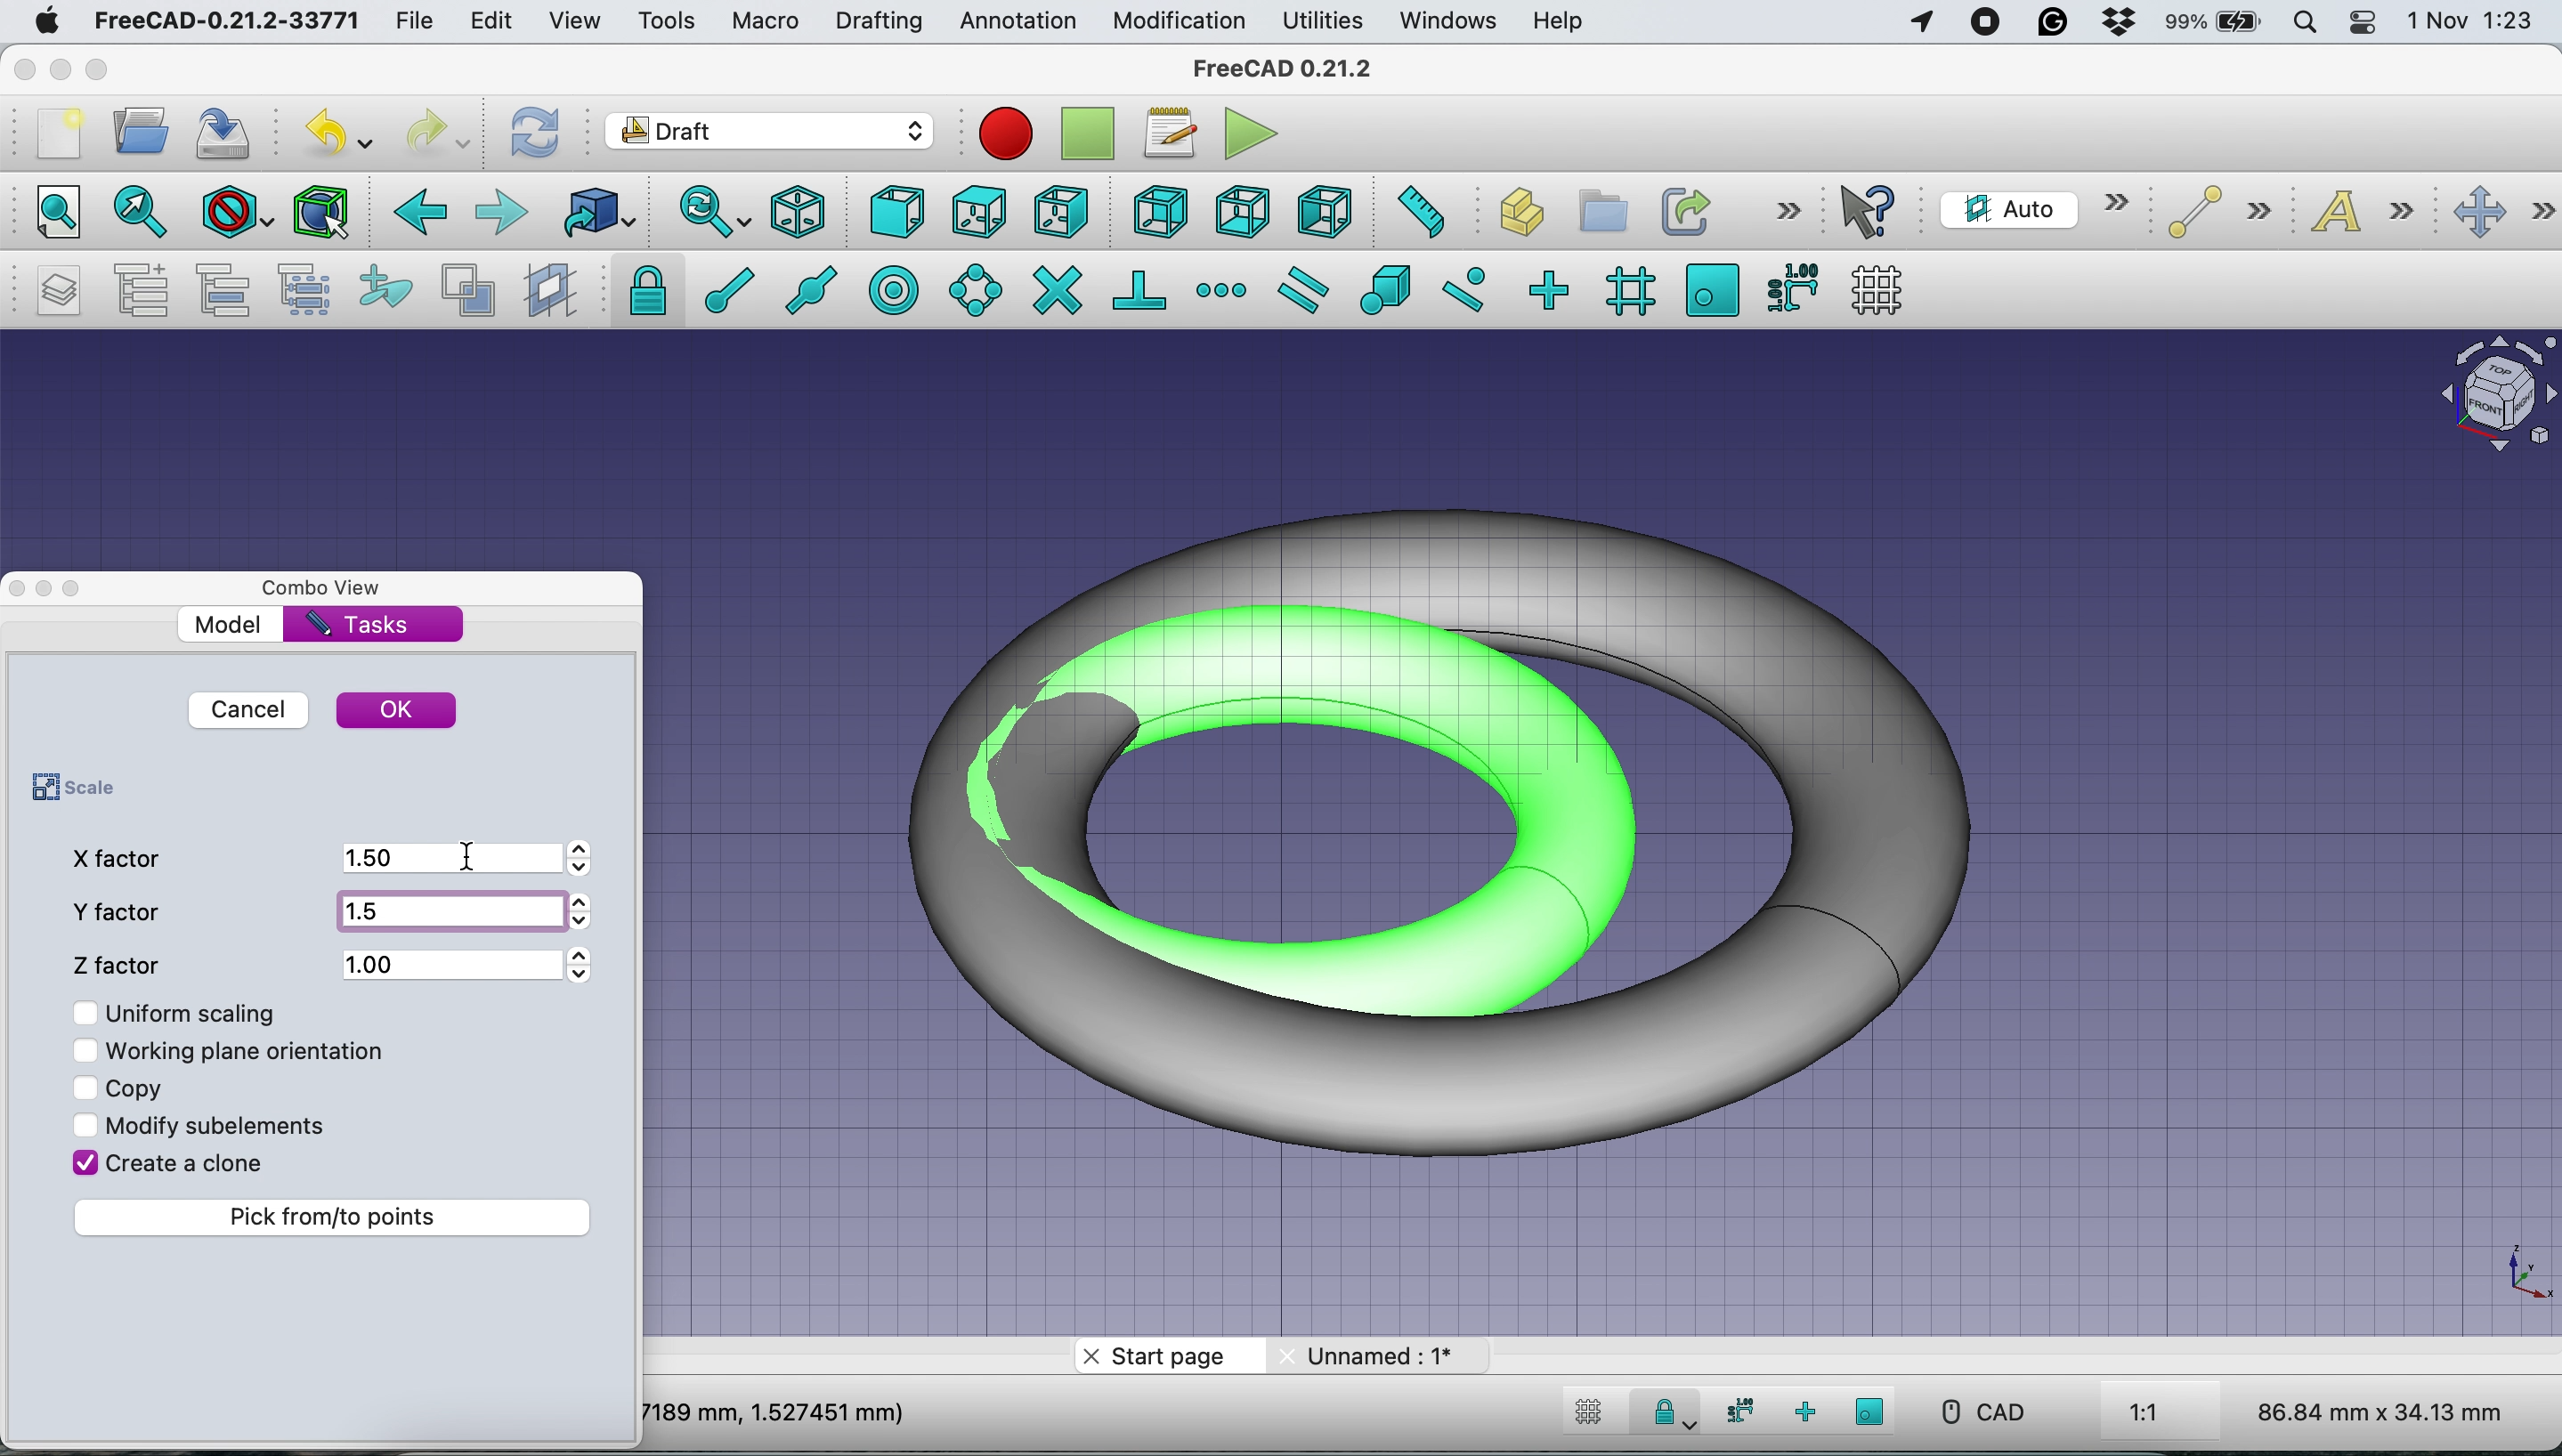  What do you see at coordinates (2468, 22) in the screenshot?
I see `1 Nov 1:23` at bounding box center [2468, 22].